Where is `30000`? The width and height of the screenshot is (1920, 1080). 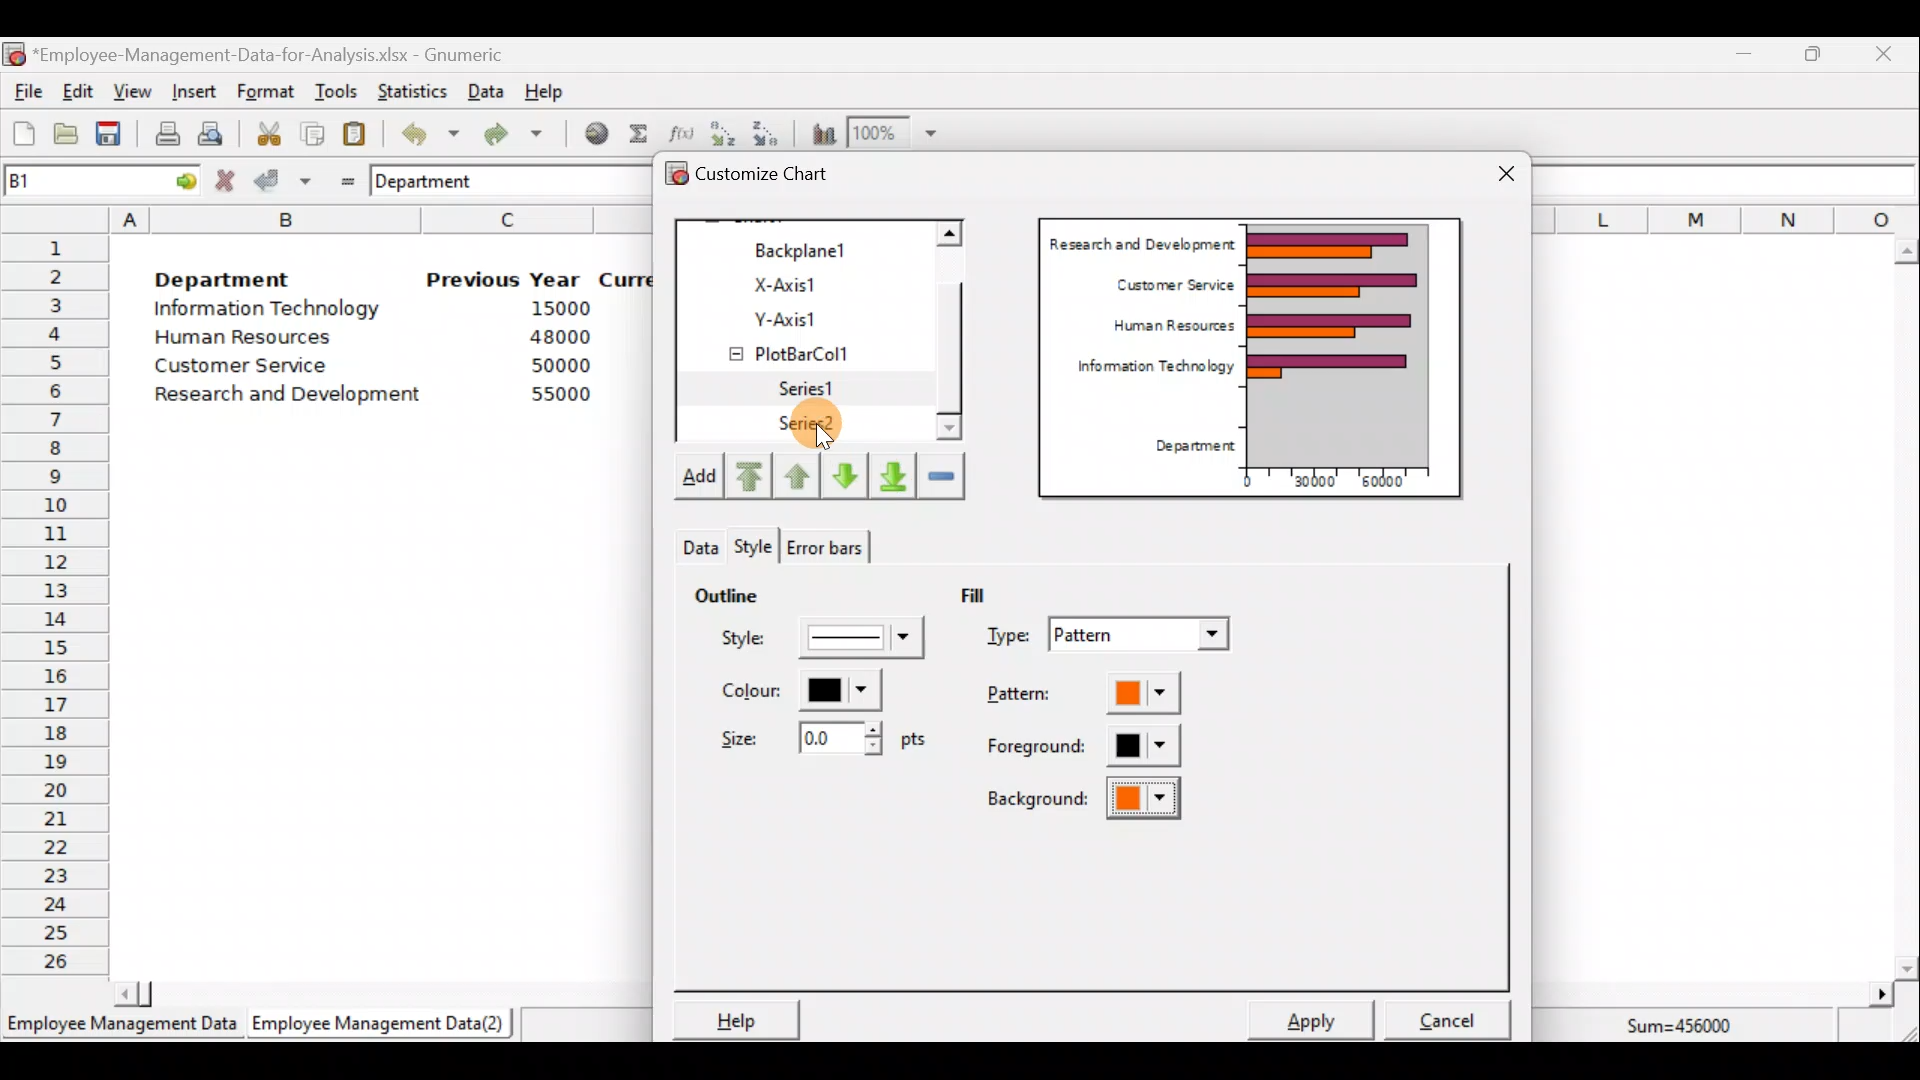
30000 is located at coordinates (1313, 479).